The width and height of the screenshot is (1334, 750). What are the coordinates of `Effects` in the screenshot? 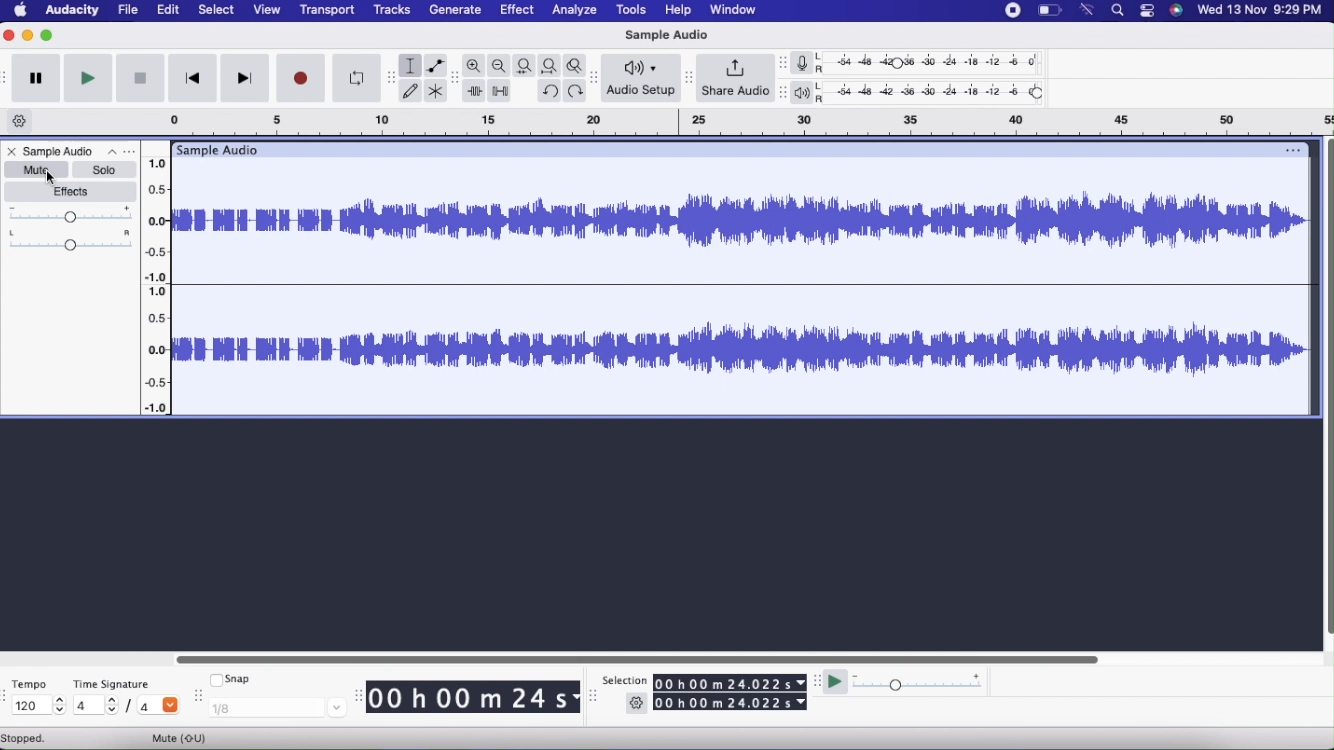 It's located at (72, 192).